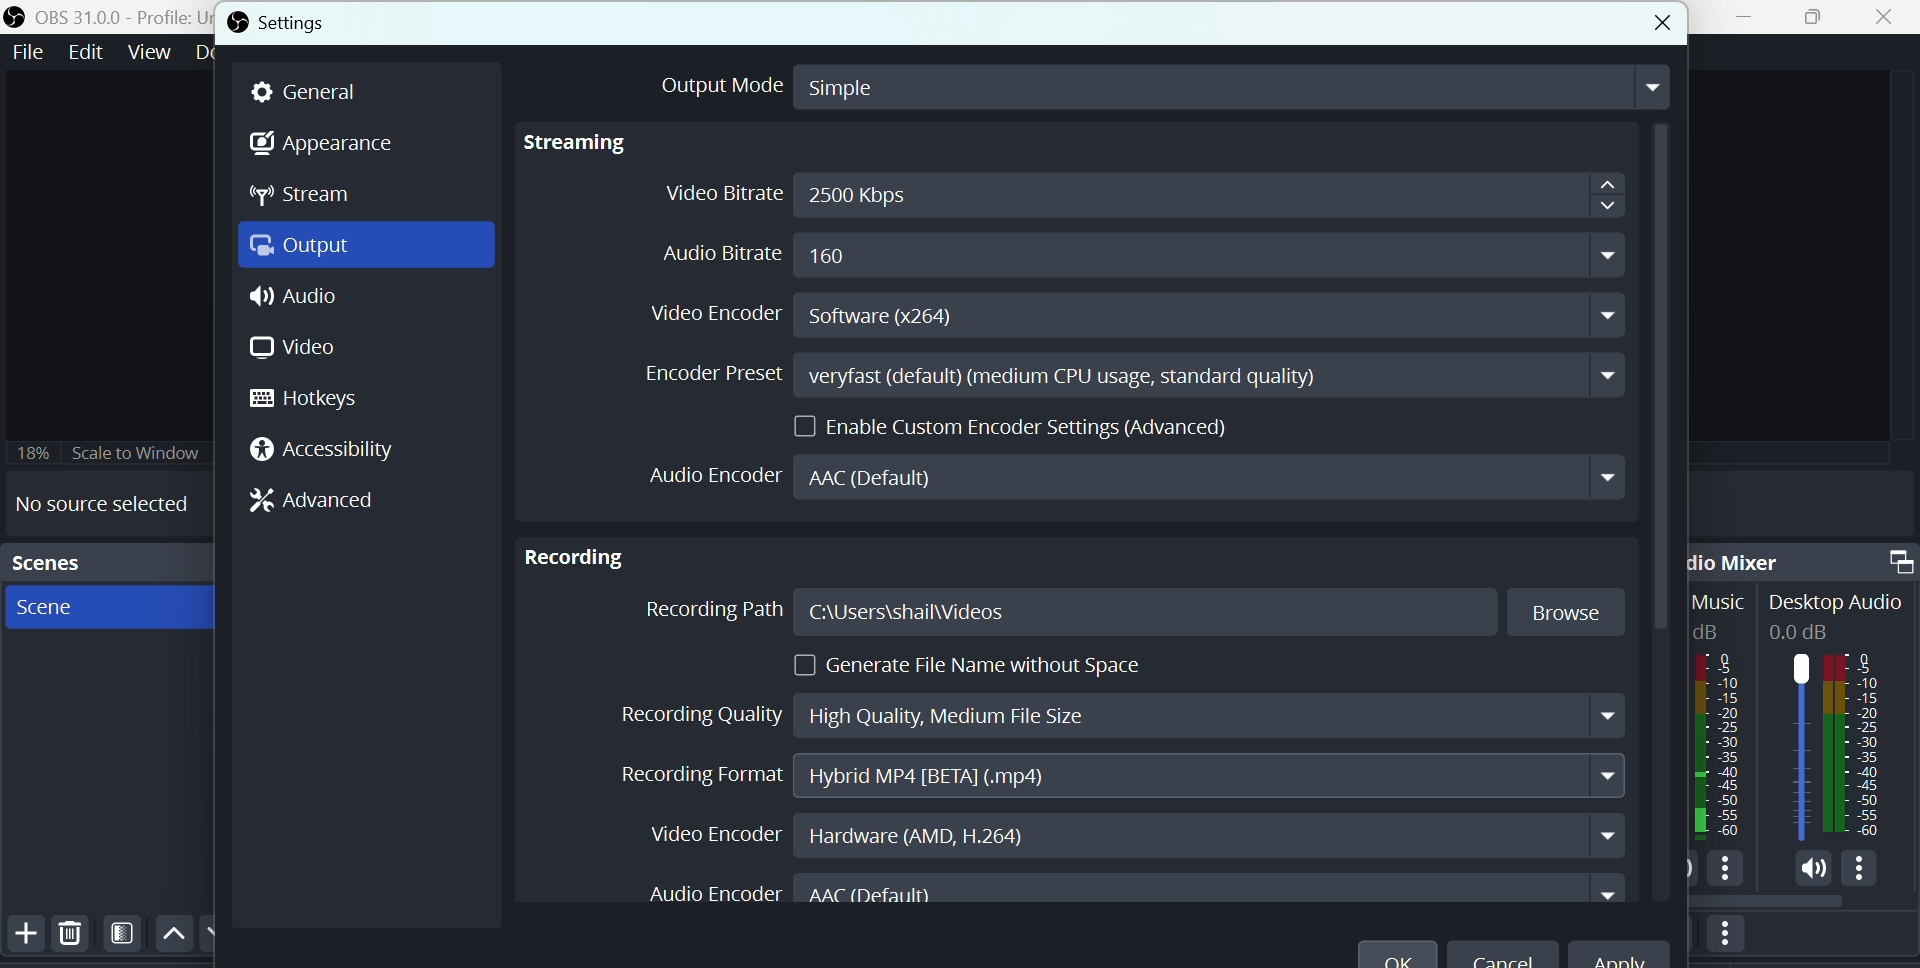  Describe the element at coordinates (312, 194) in the screenshot. I see `Stream` at that location.